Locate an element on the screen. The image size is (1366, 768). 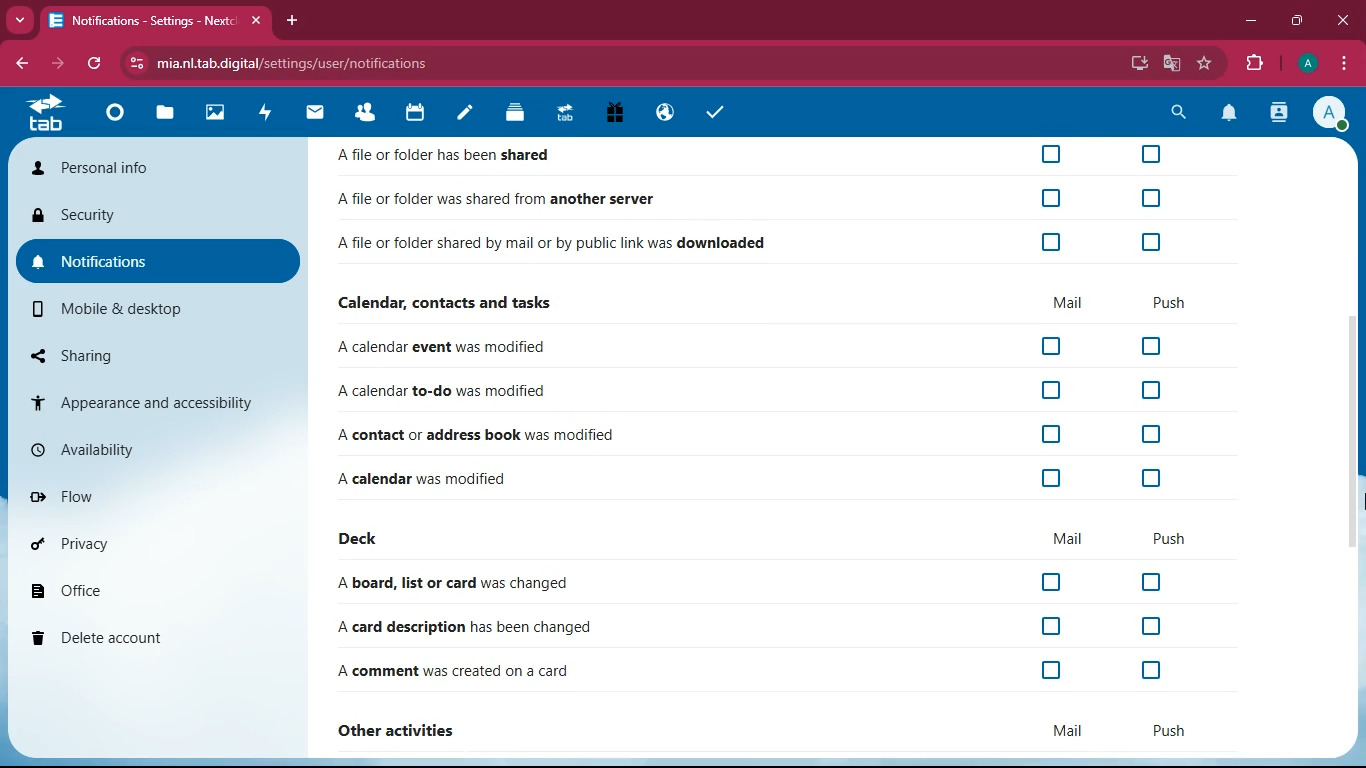
off is located at coordinates (1151, 154).